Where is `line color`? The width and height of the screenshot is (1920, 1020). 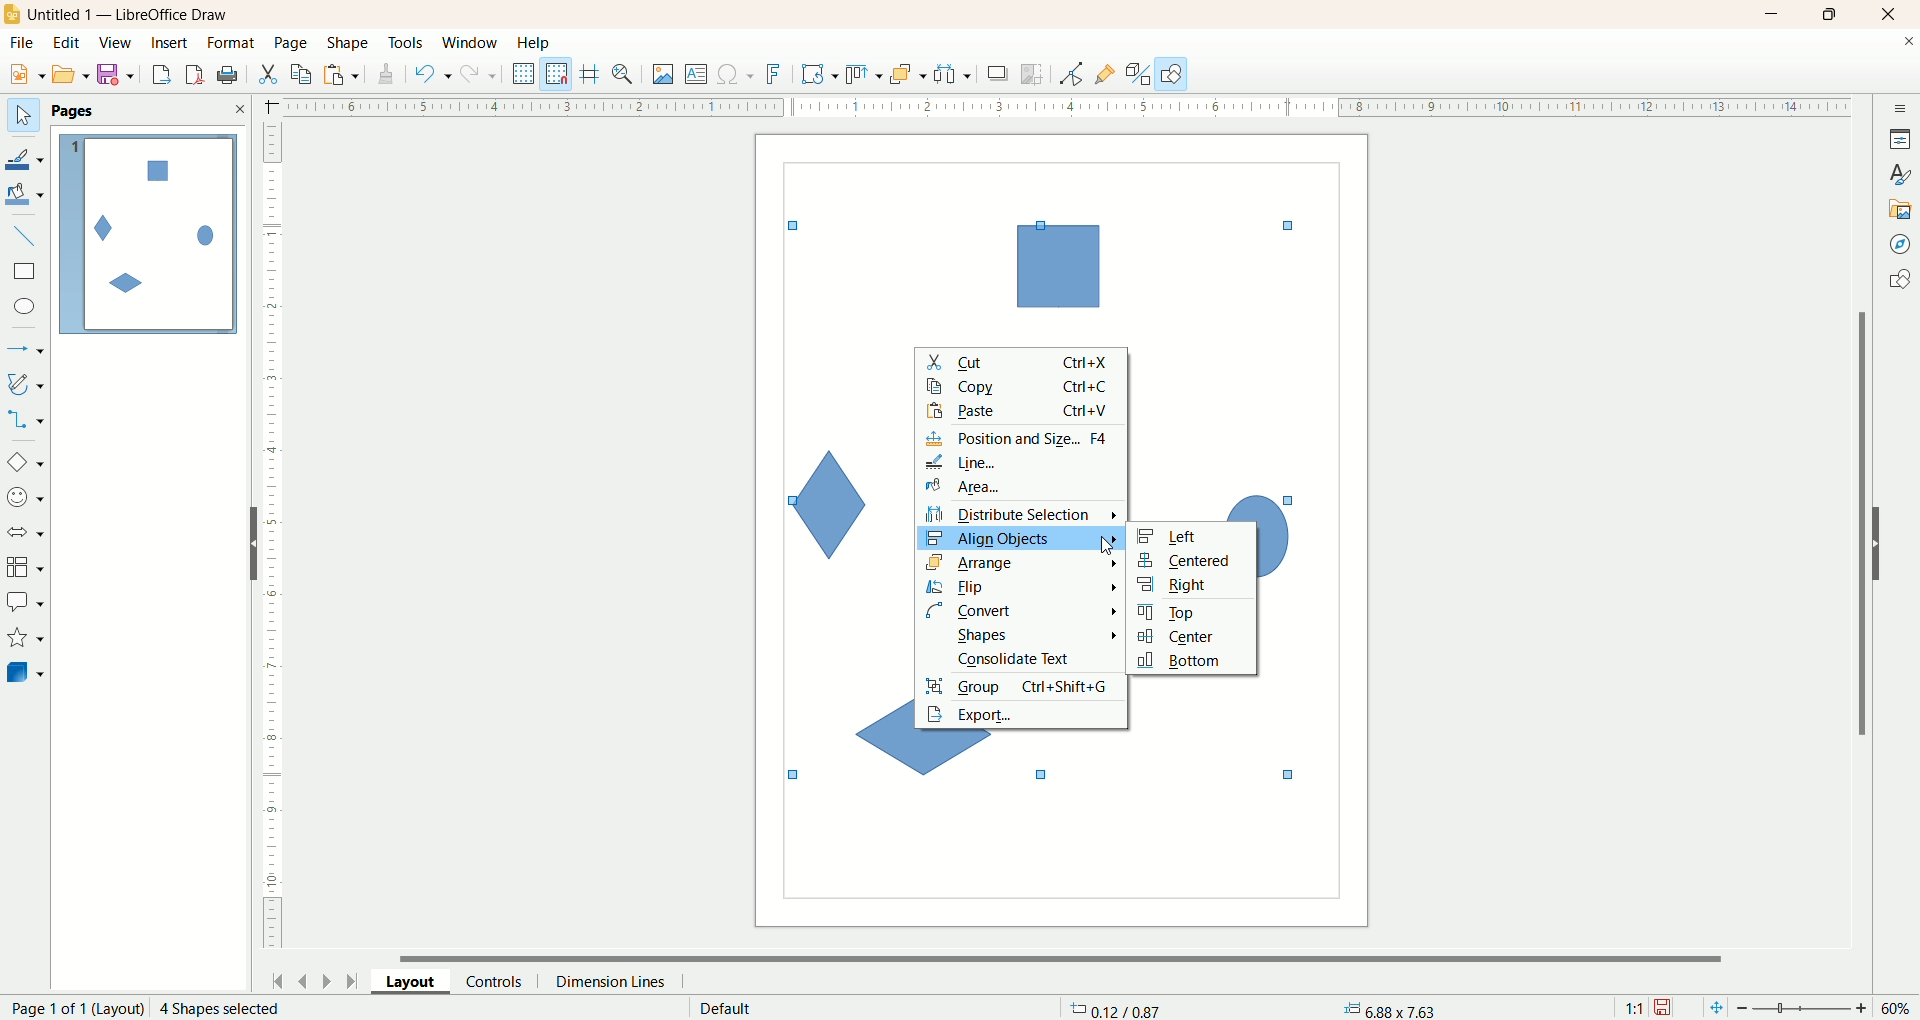 line color is located at coordinates (26, 157).